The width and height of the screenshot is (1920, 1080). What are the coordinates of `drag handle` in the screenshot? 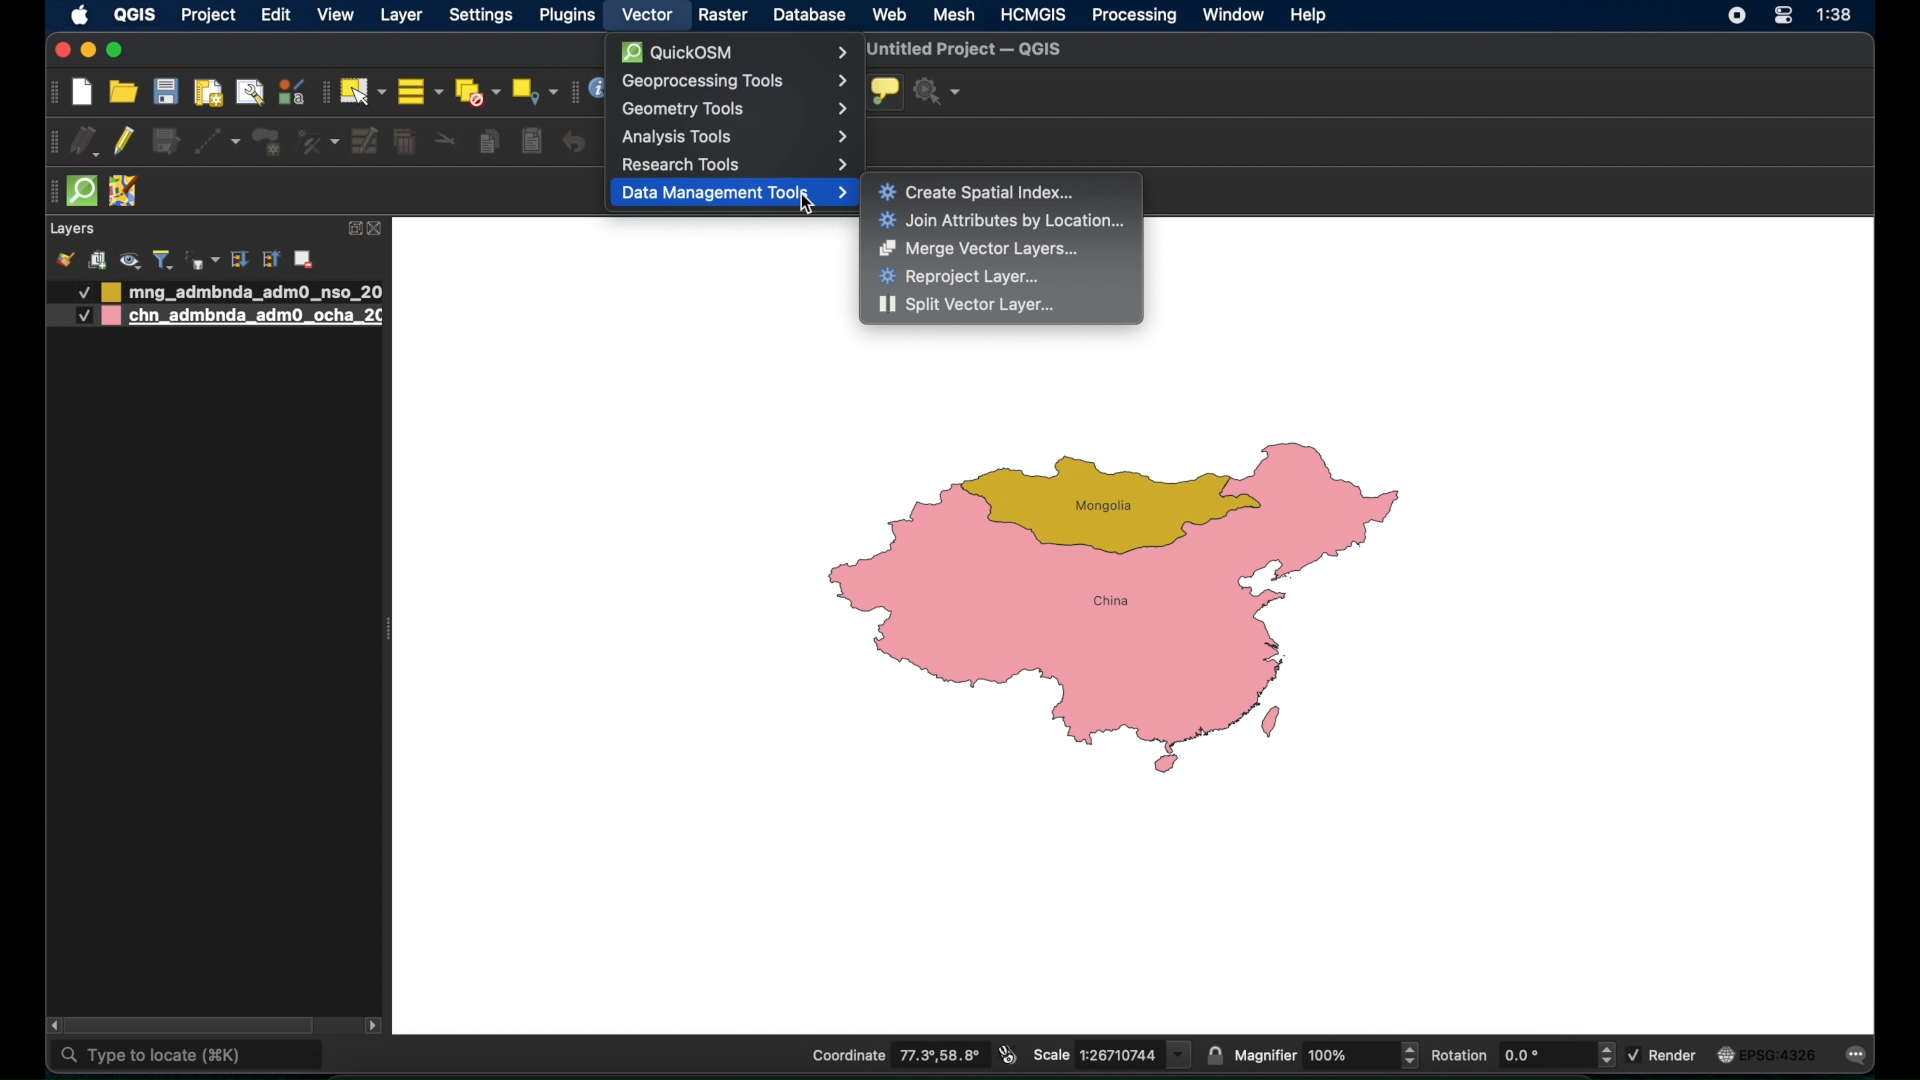 It's located at (51, 190).